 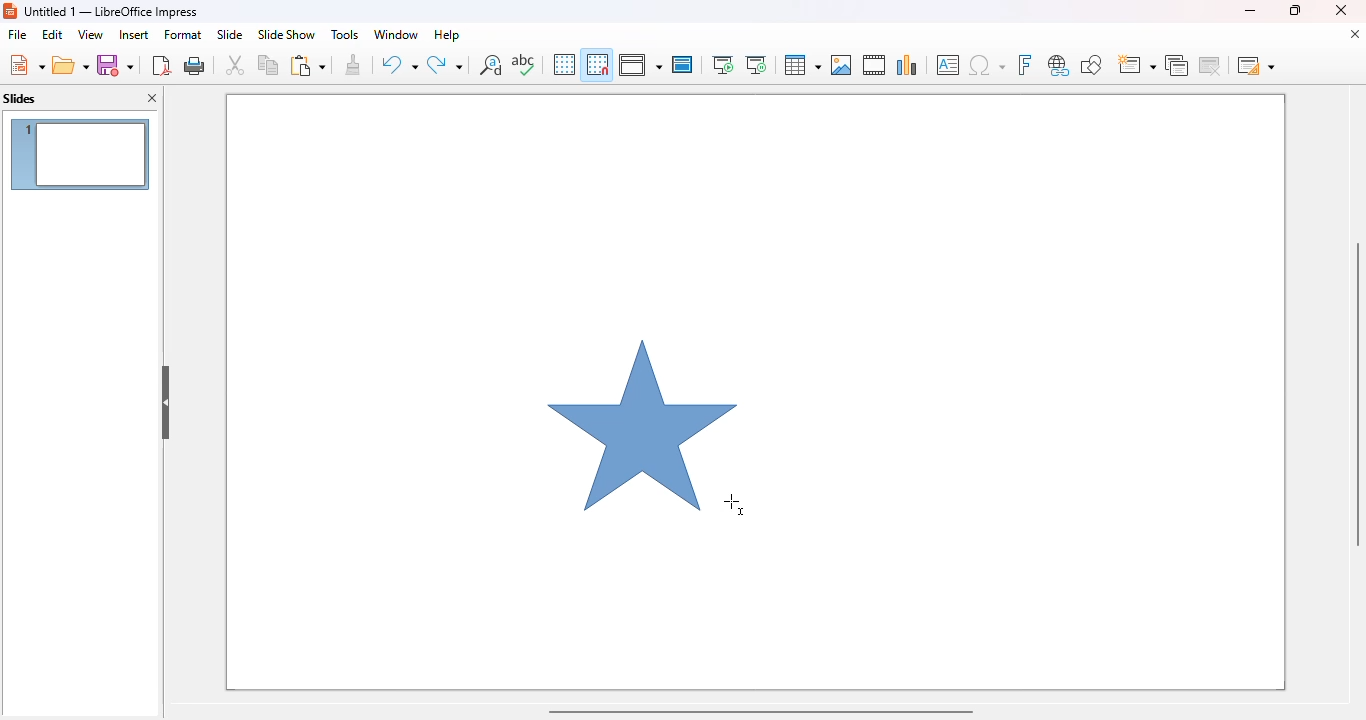 I want to click on clone formatting, so click(x=354, y=65).